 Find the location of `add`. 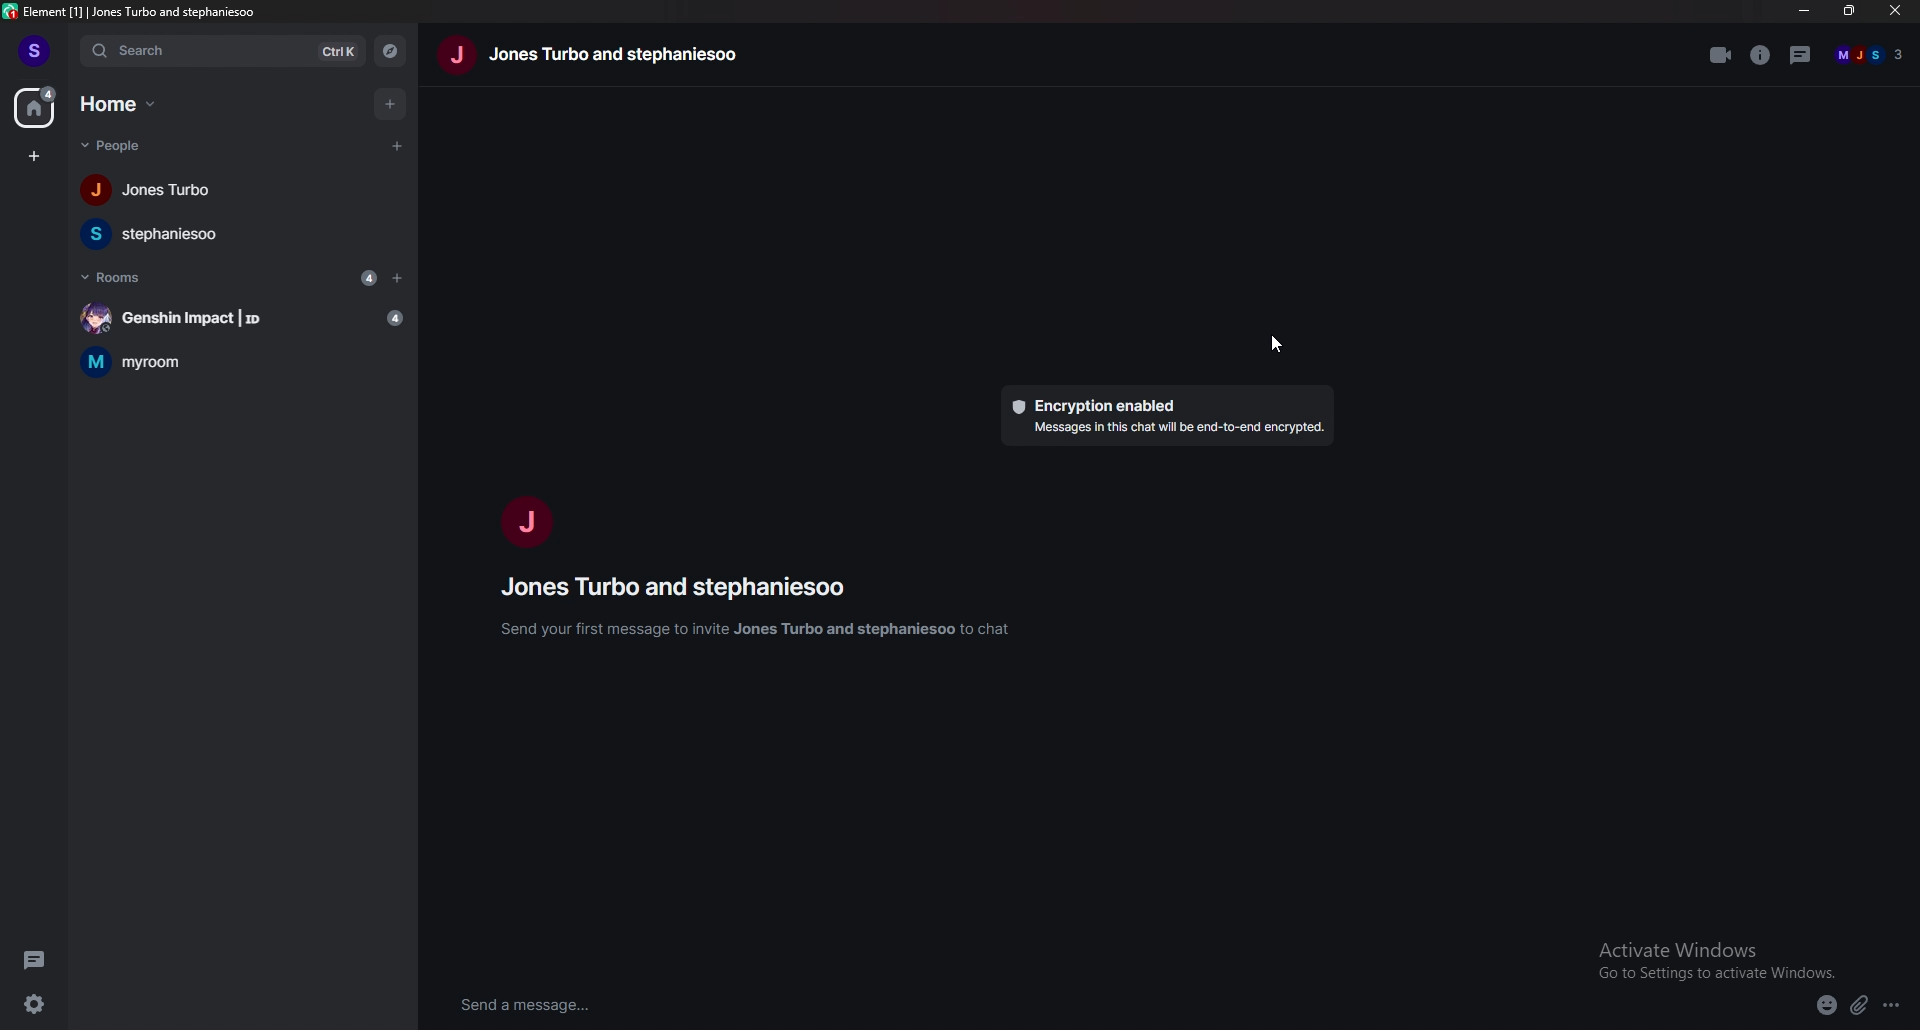

add is located at coordinates (390, 103).